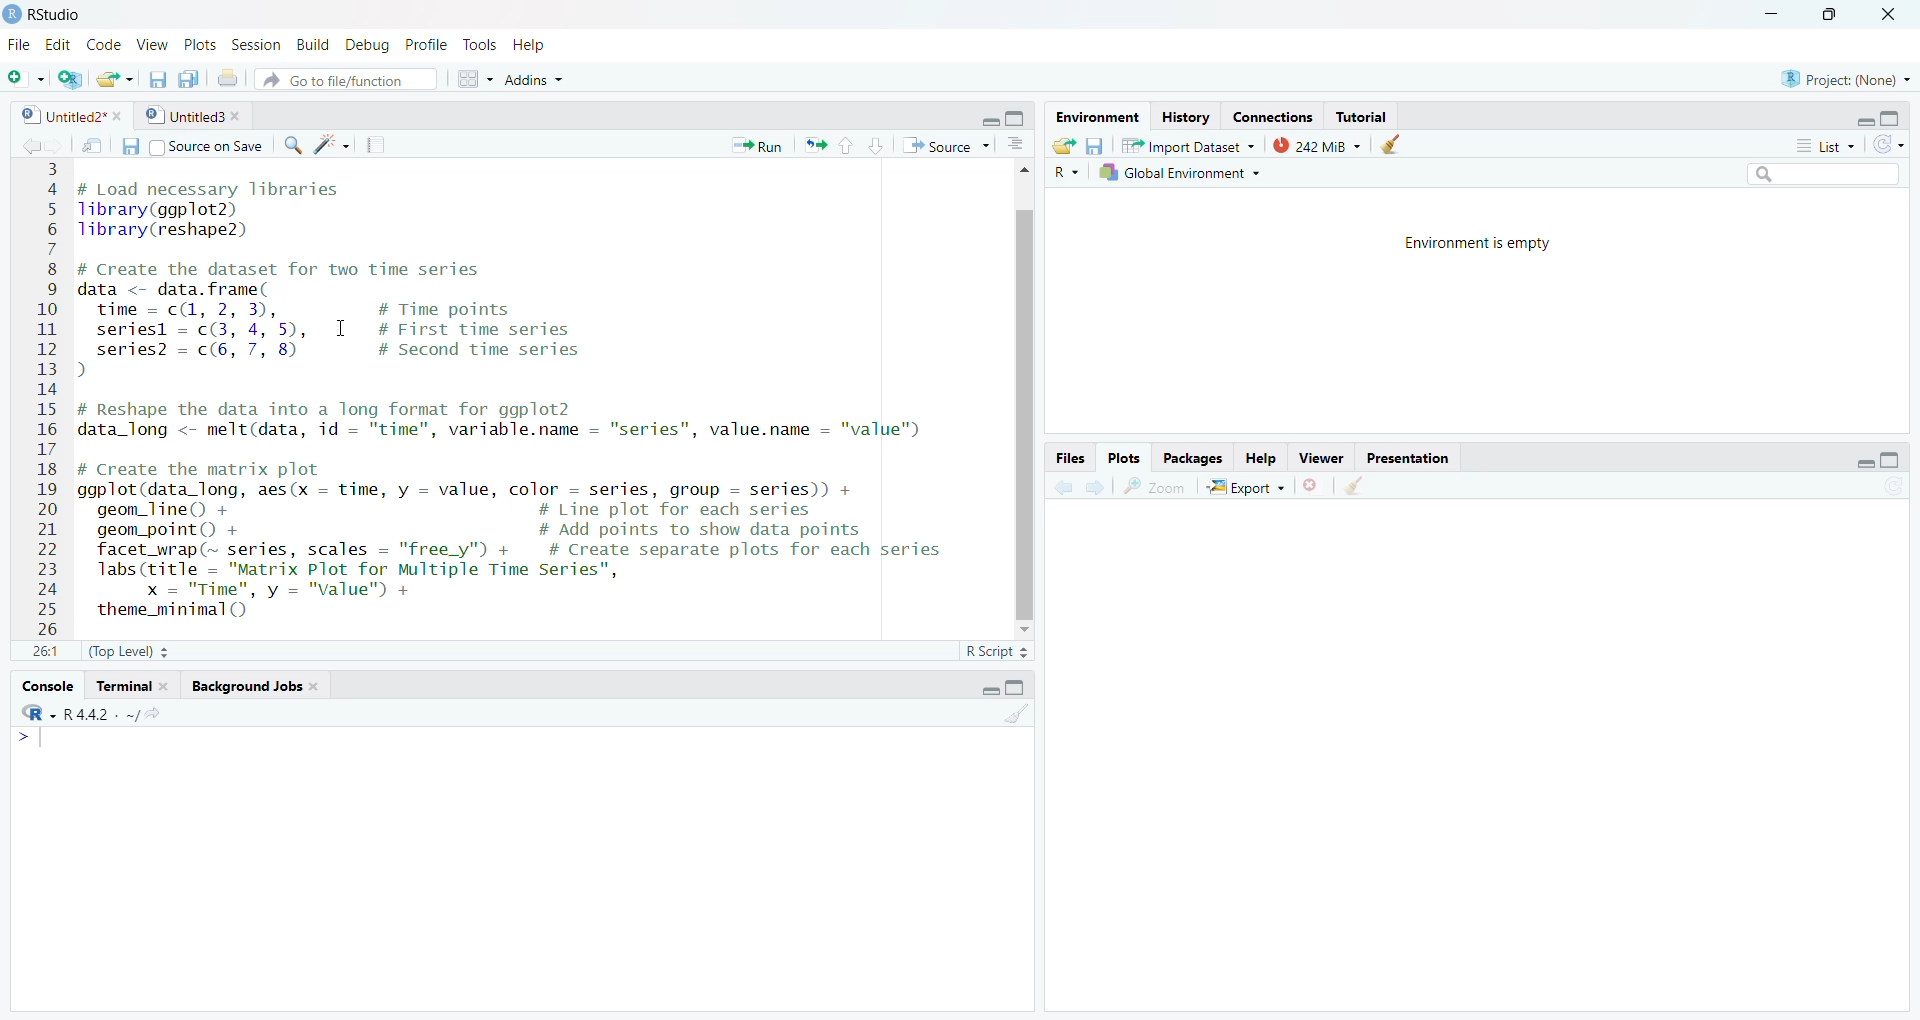 This screenshot has height=1020, width=1920. Describe the element at coordinates (1864, 463) in the screenshot. I see `minimize` at that location.